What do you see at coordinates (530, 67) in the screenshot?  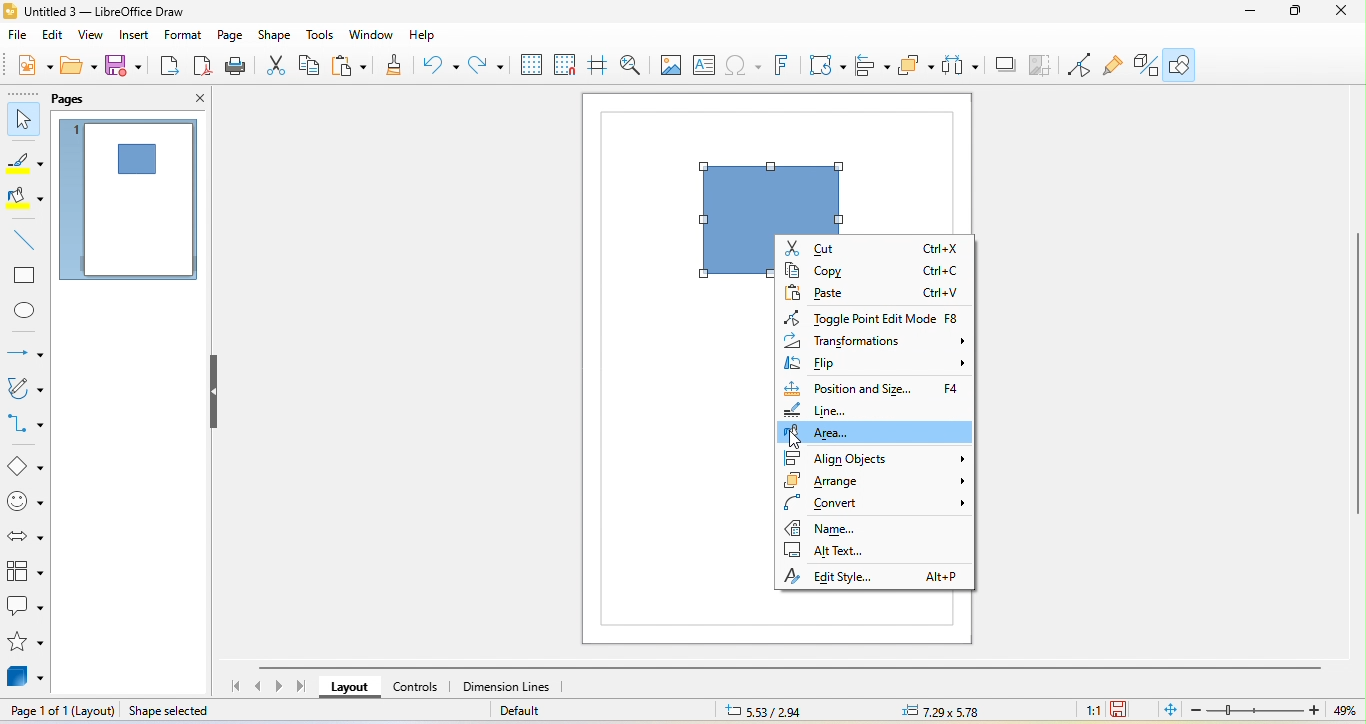 I see `display grid` at bounding box center [530, 67].